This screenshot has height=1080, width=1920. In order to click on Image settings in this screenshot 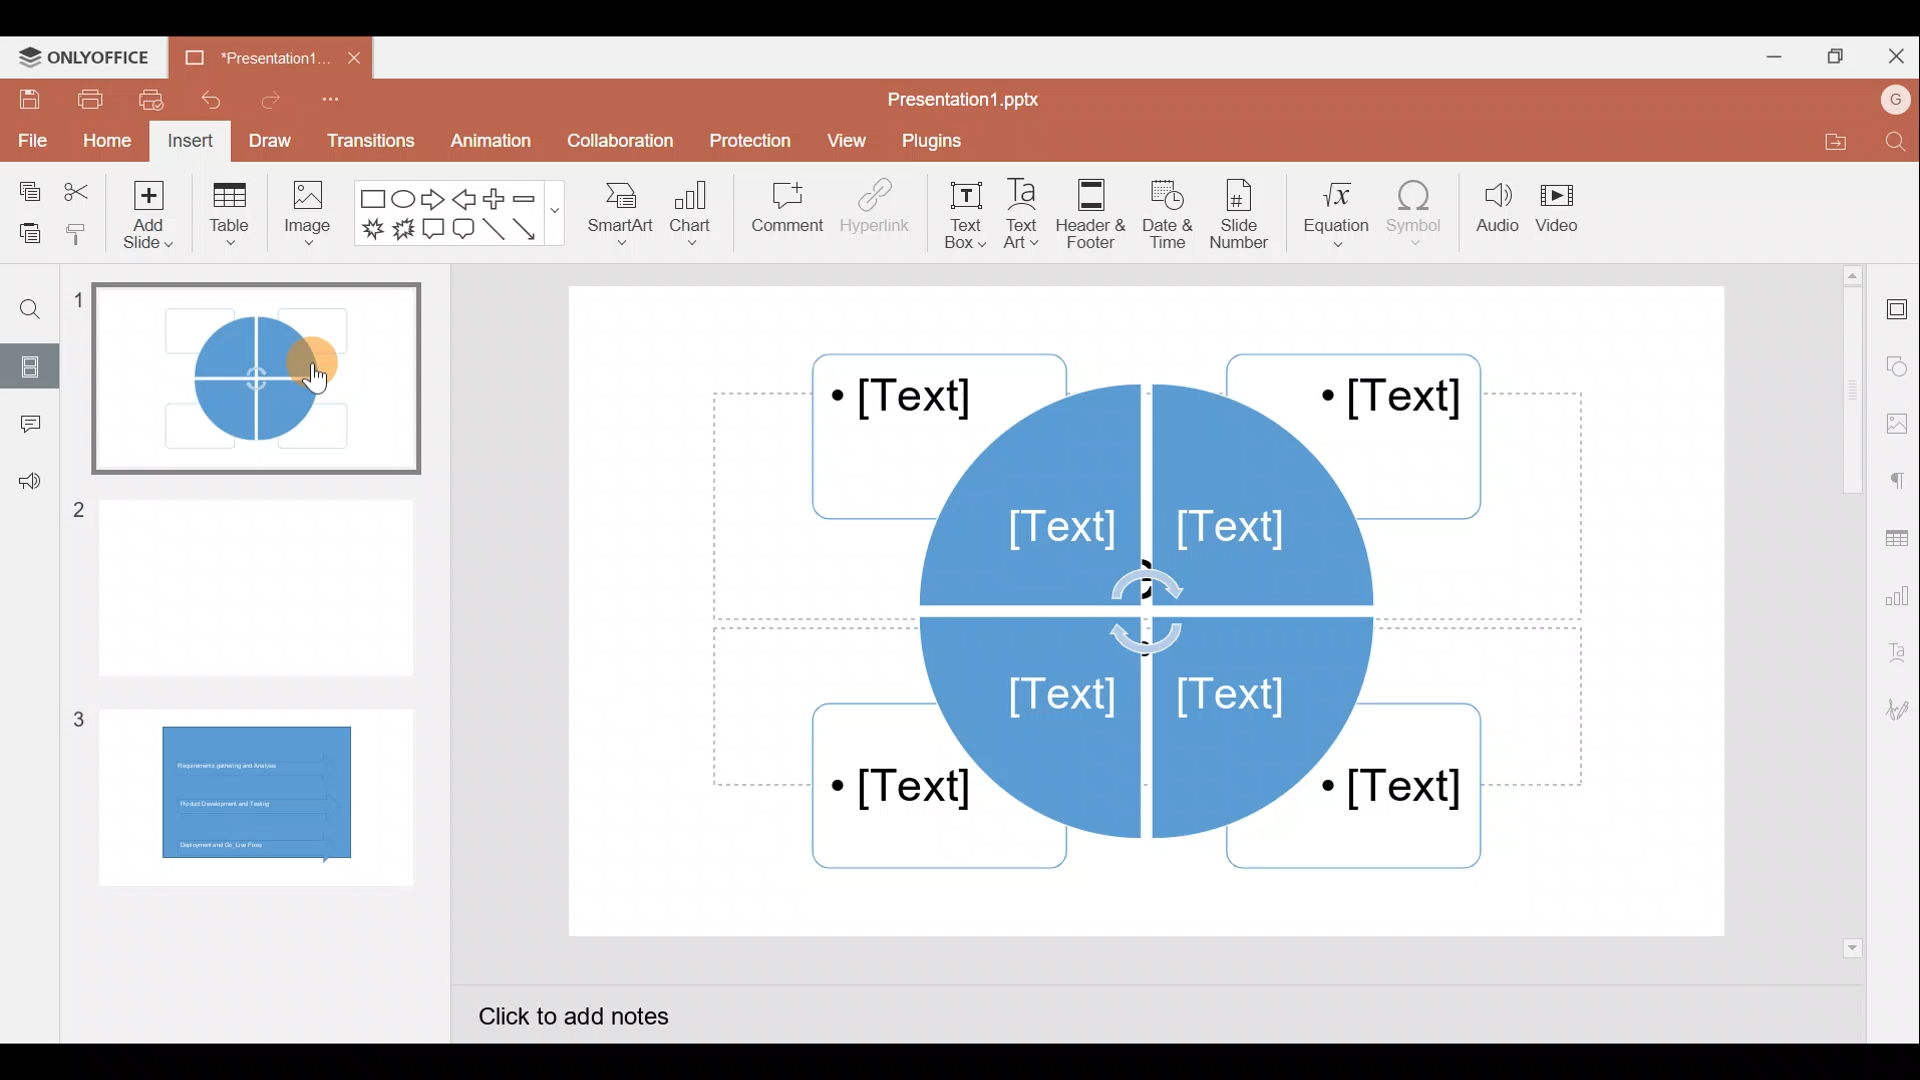, I will do `click(1895, 420)`.